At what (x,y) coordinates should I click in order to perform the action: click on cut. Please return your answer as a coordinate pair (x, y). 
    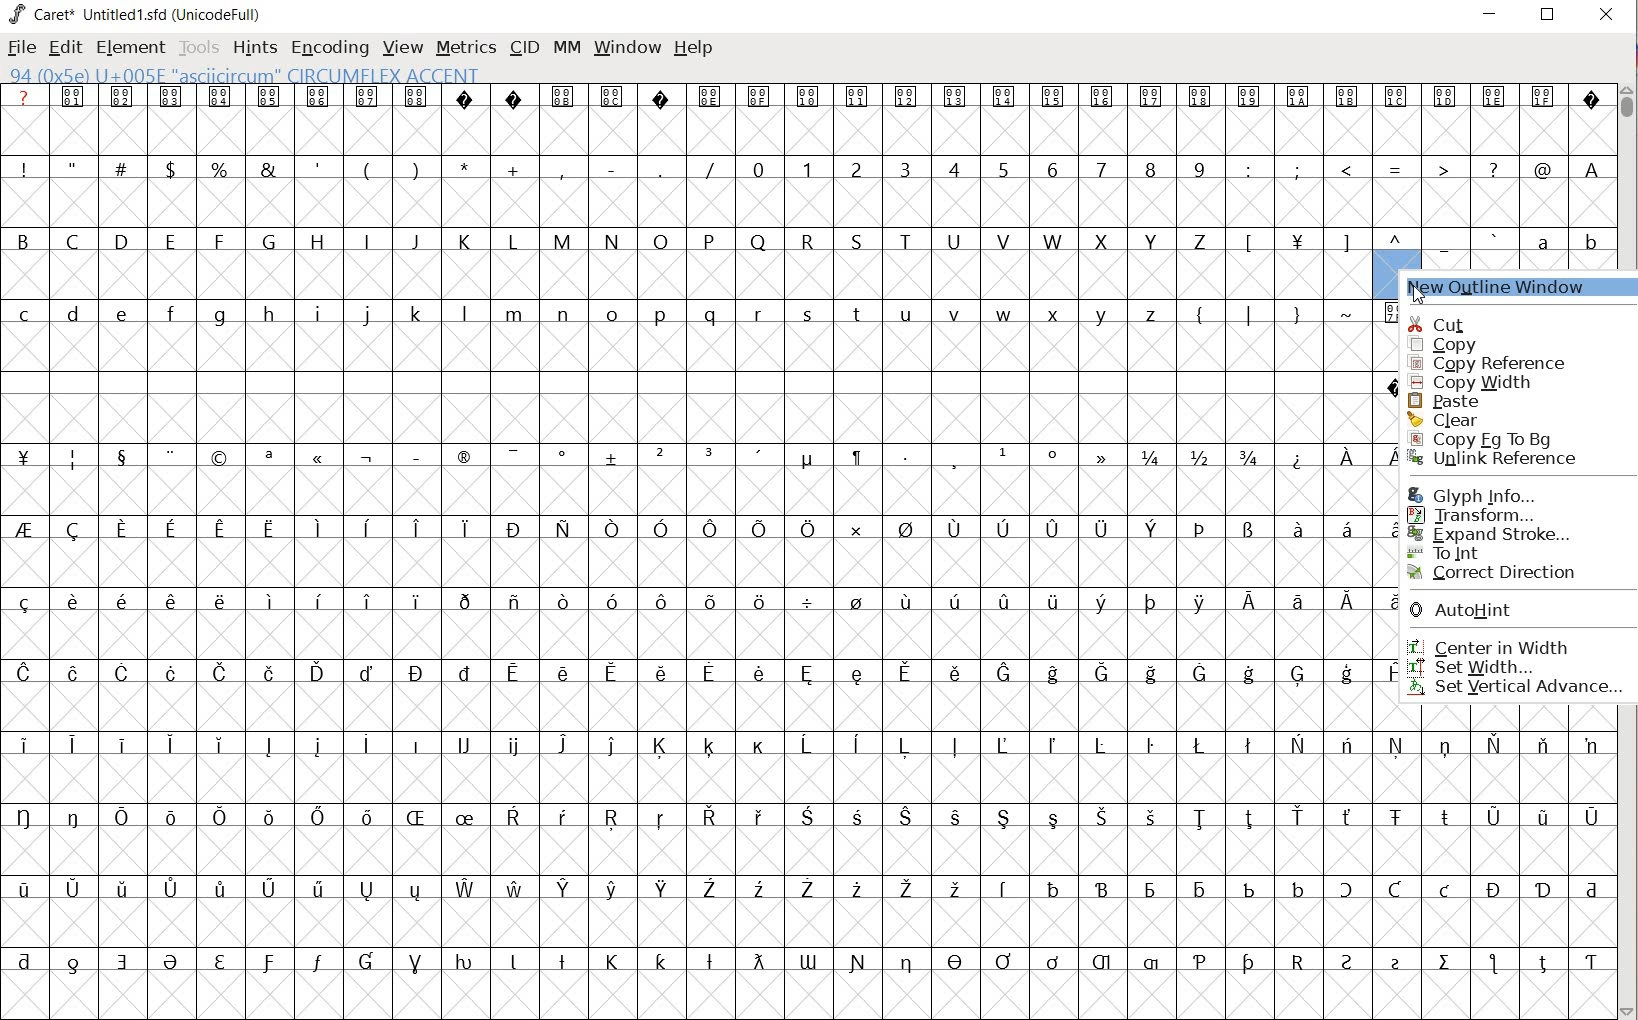
    Looking at the image, I should click on (1481, 325).